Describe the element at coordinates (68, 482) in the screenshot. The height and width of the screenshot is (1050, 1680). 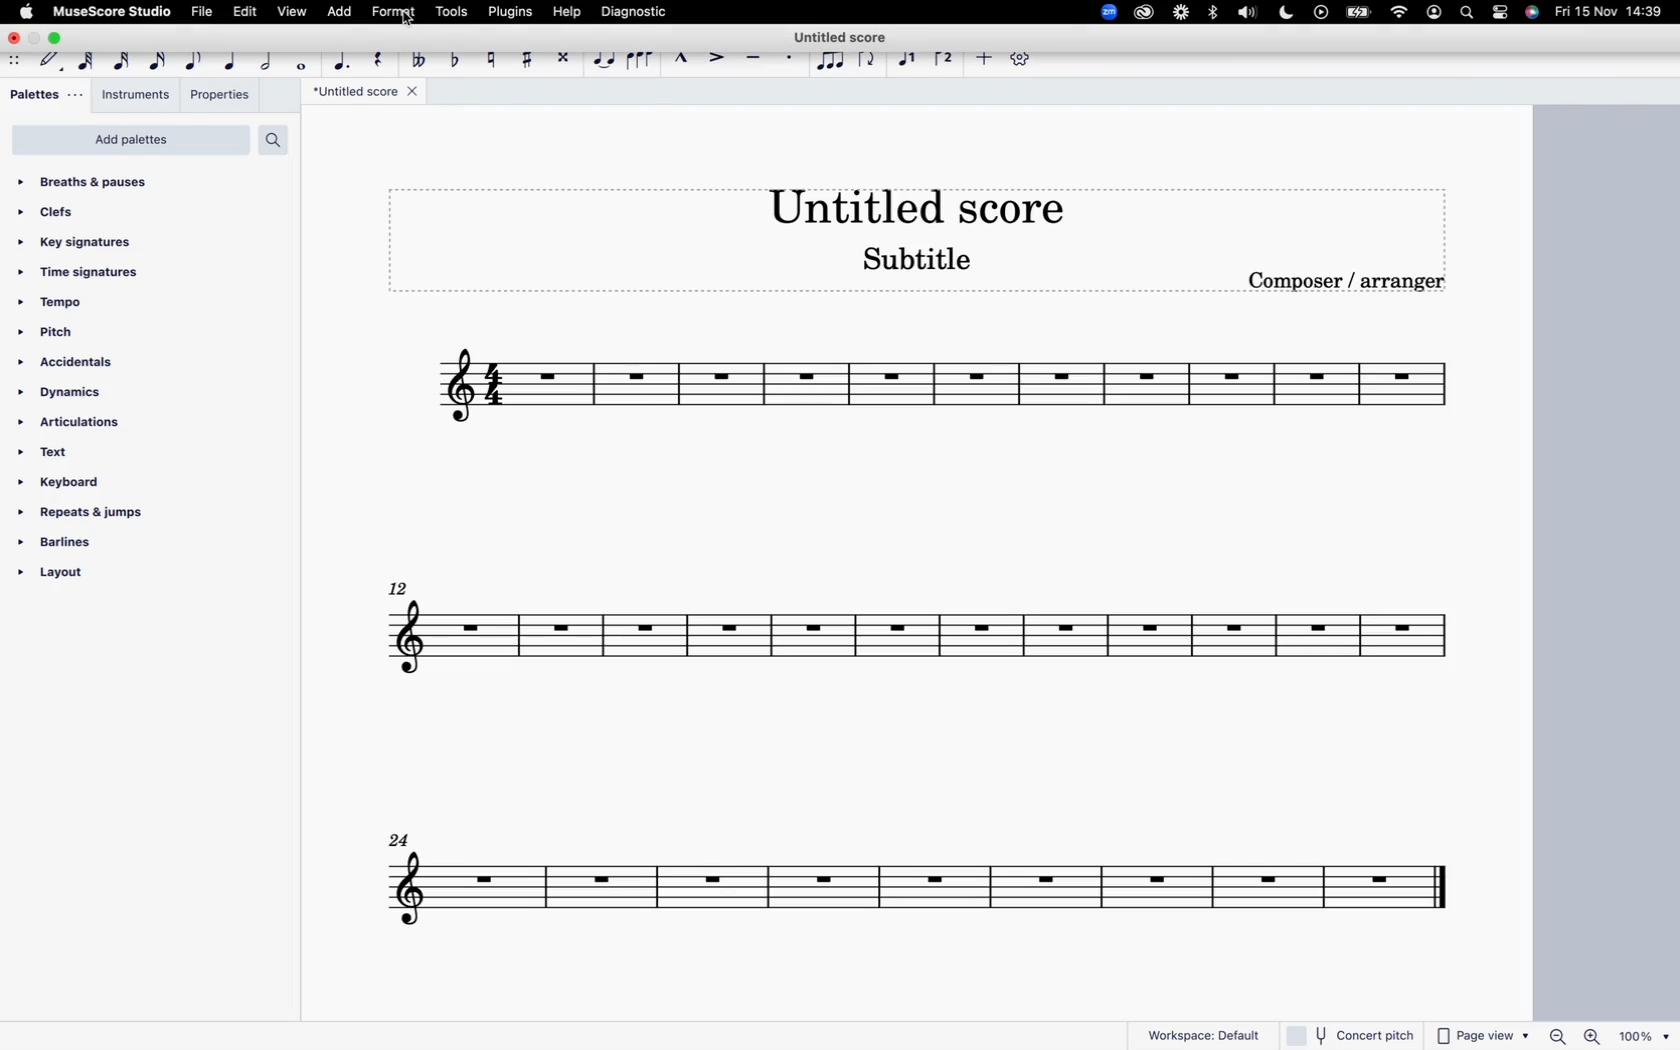
I see `keyboard` at that location.